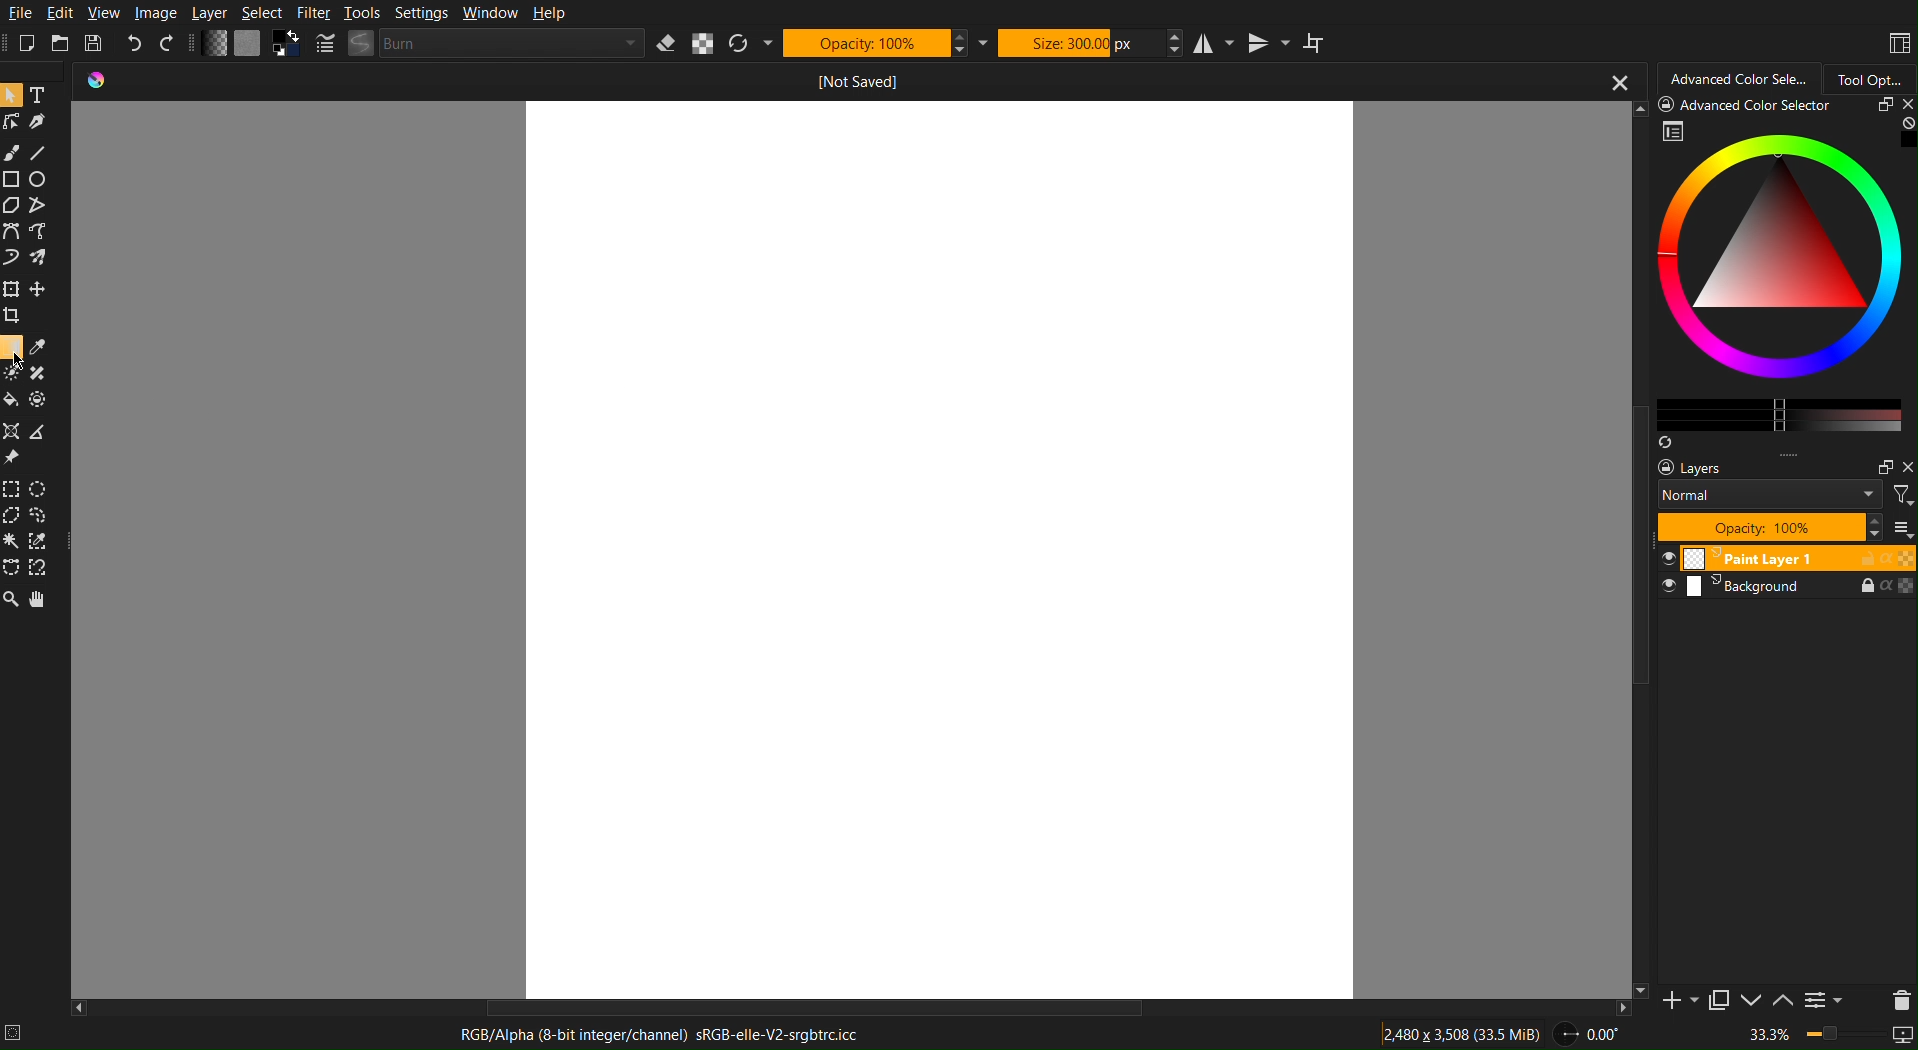  Describe the element at coordinates (98, 45) in the screenshot. I see `Save` at that location.